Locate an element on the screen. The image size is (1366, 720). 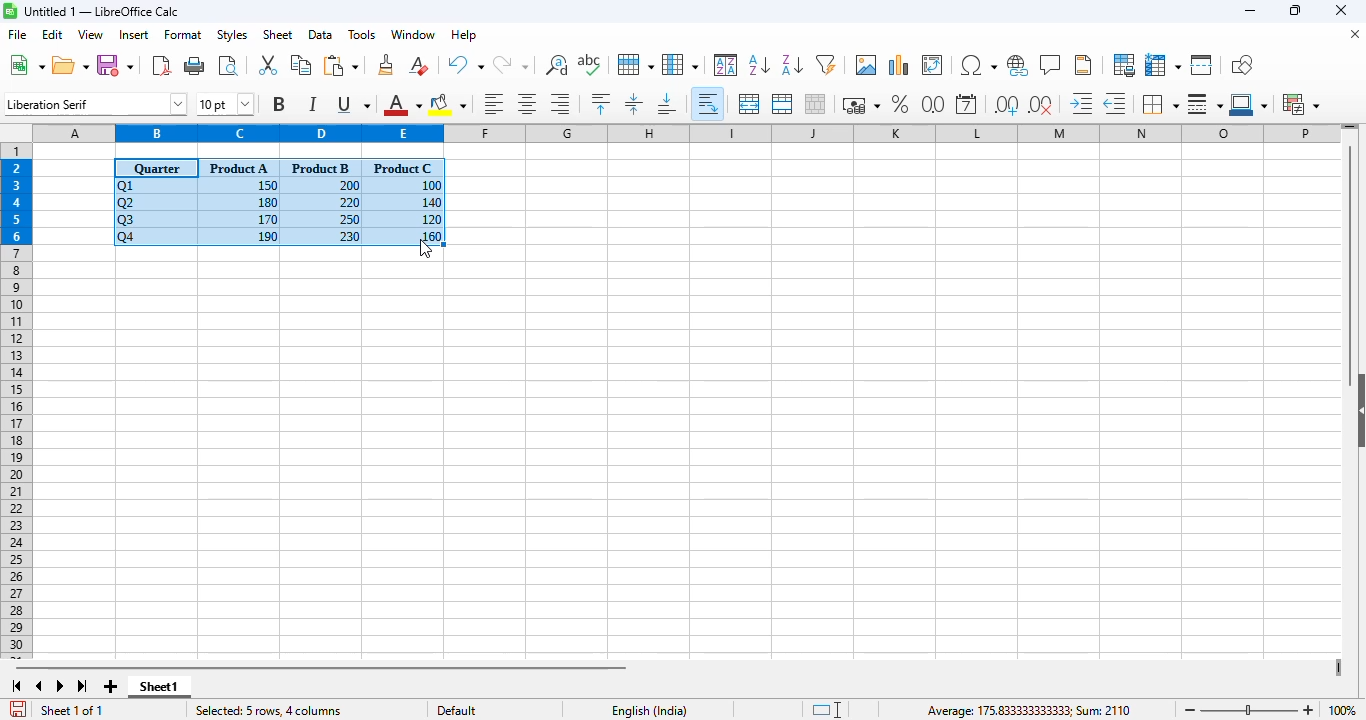
cut is located at coordinates (267, 64).